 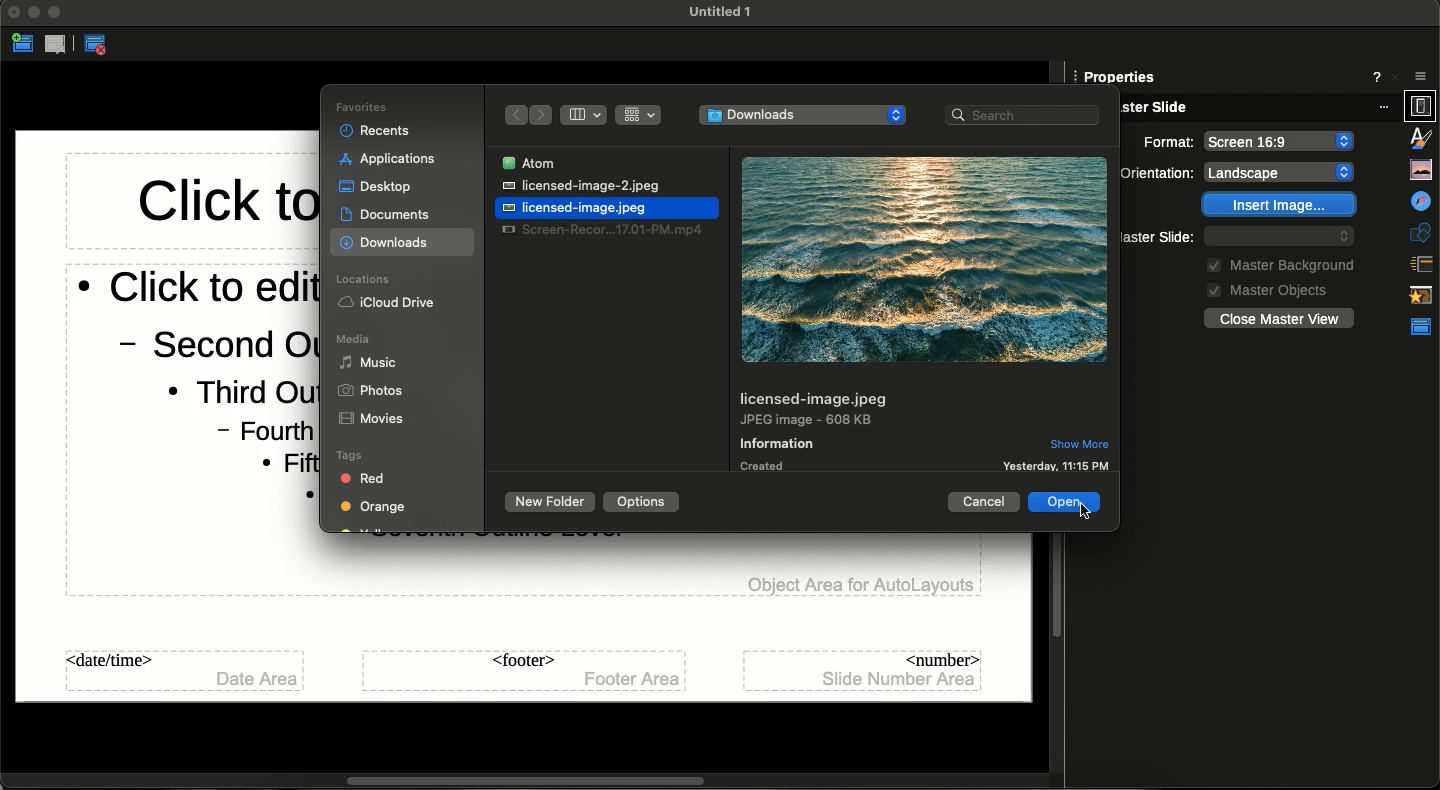 I want to click on iCloud Drive, so click(x=387, y=305).